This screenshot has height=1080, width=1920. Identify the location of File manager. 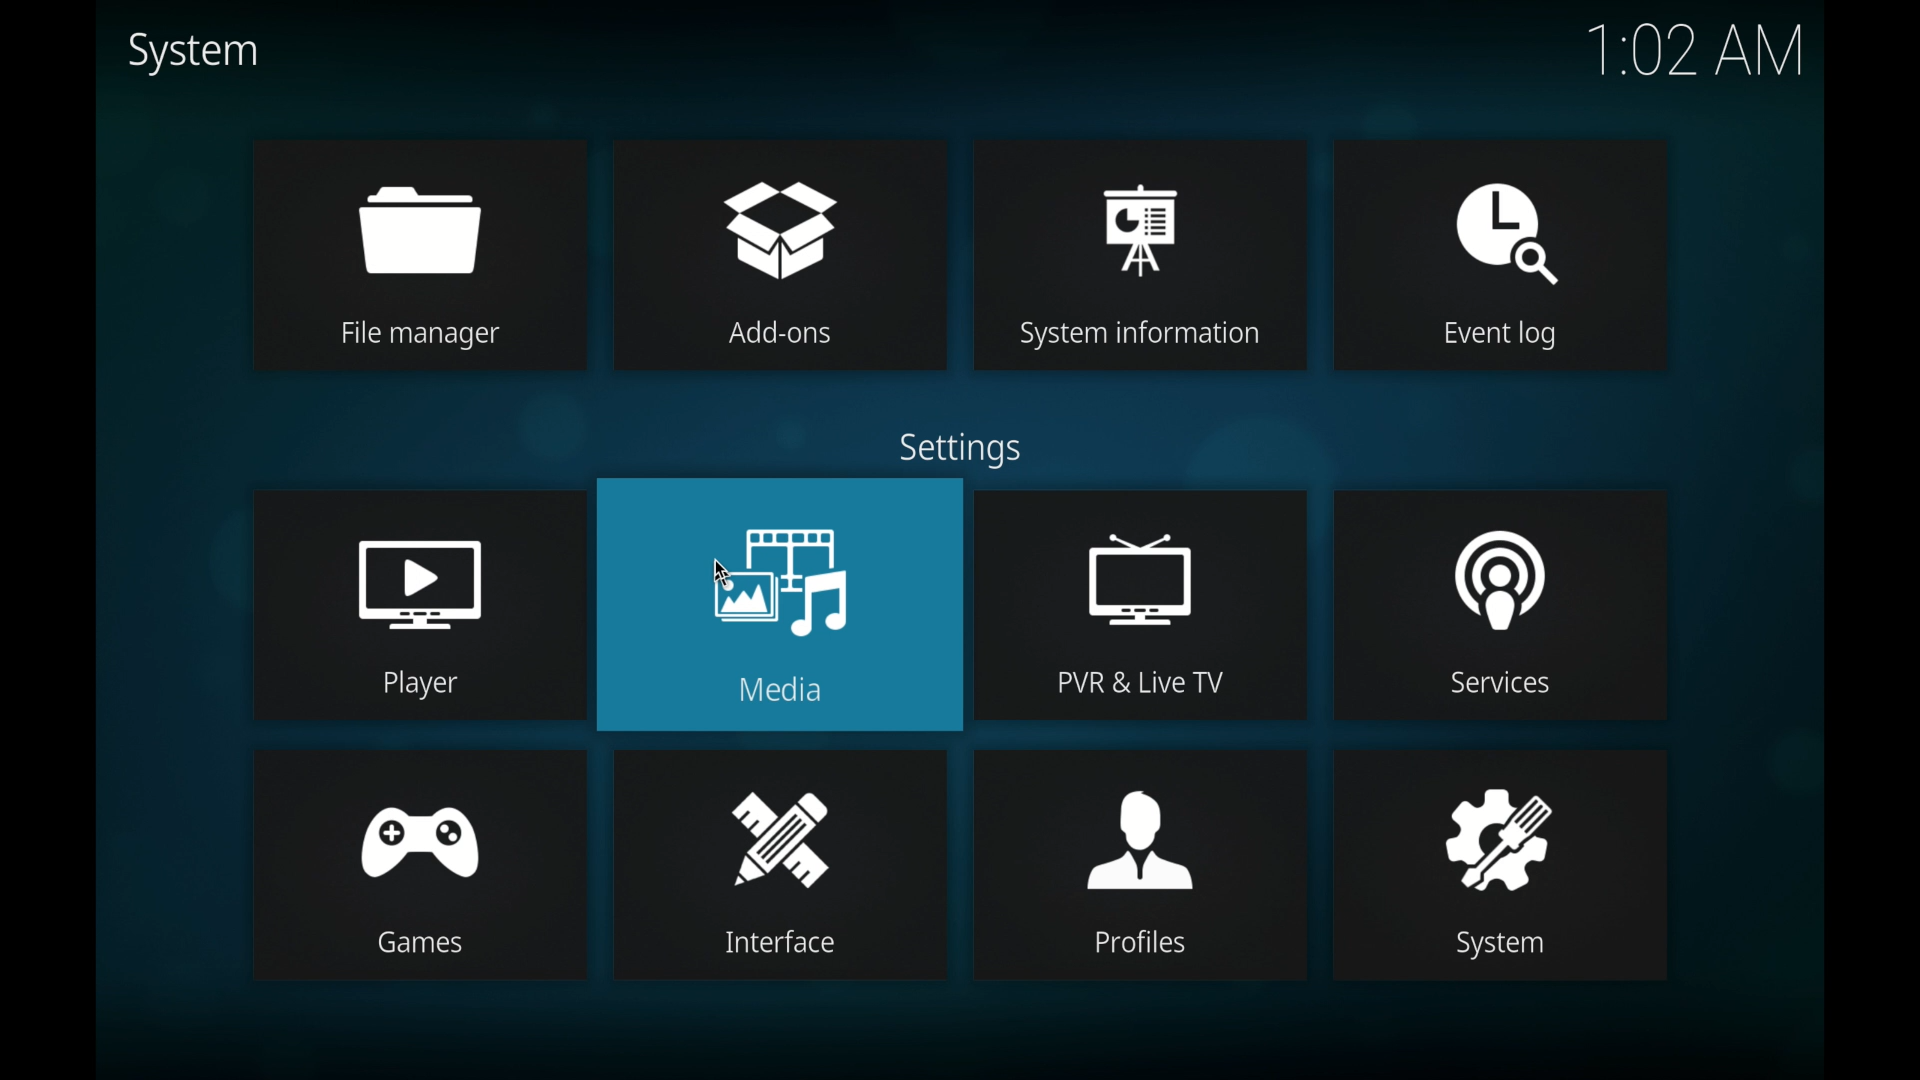
(418, 332).